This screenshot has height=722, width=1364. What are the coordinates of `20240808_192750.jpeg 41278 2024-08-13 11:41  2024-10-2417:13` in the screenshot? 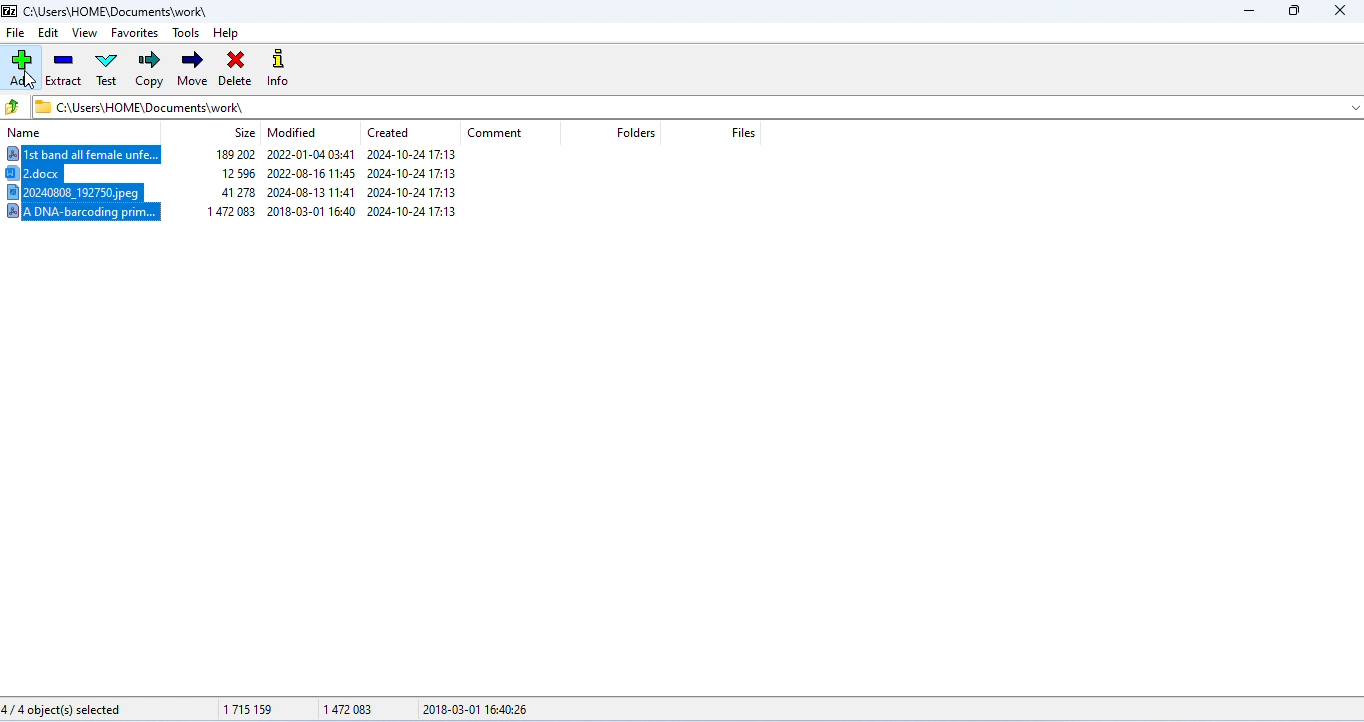 It's located at (244, 193).